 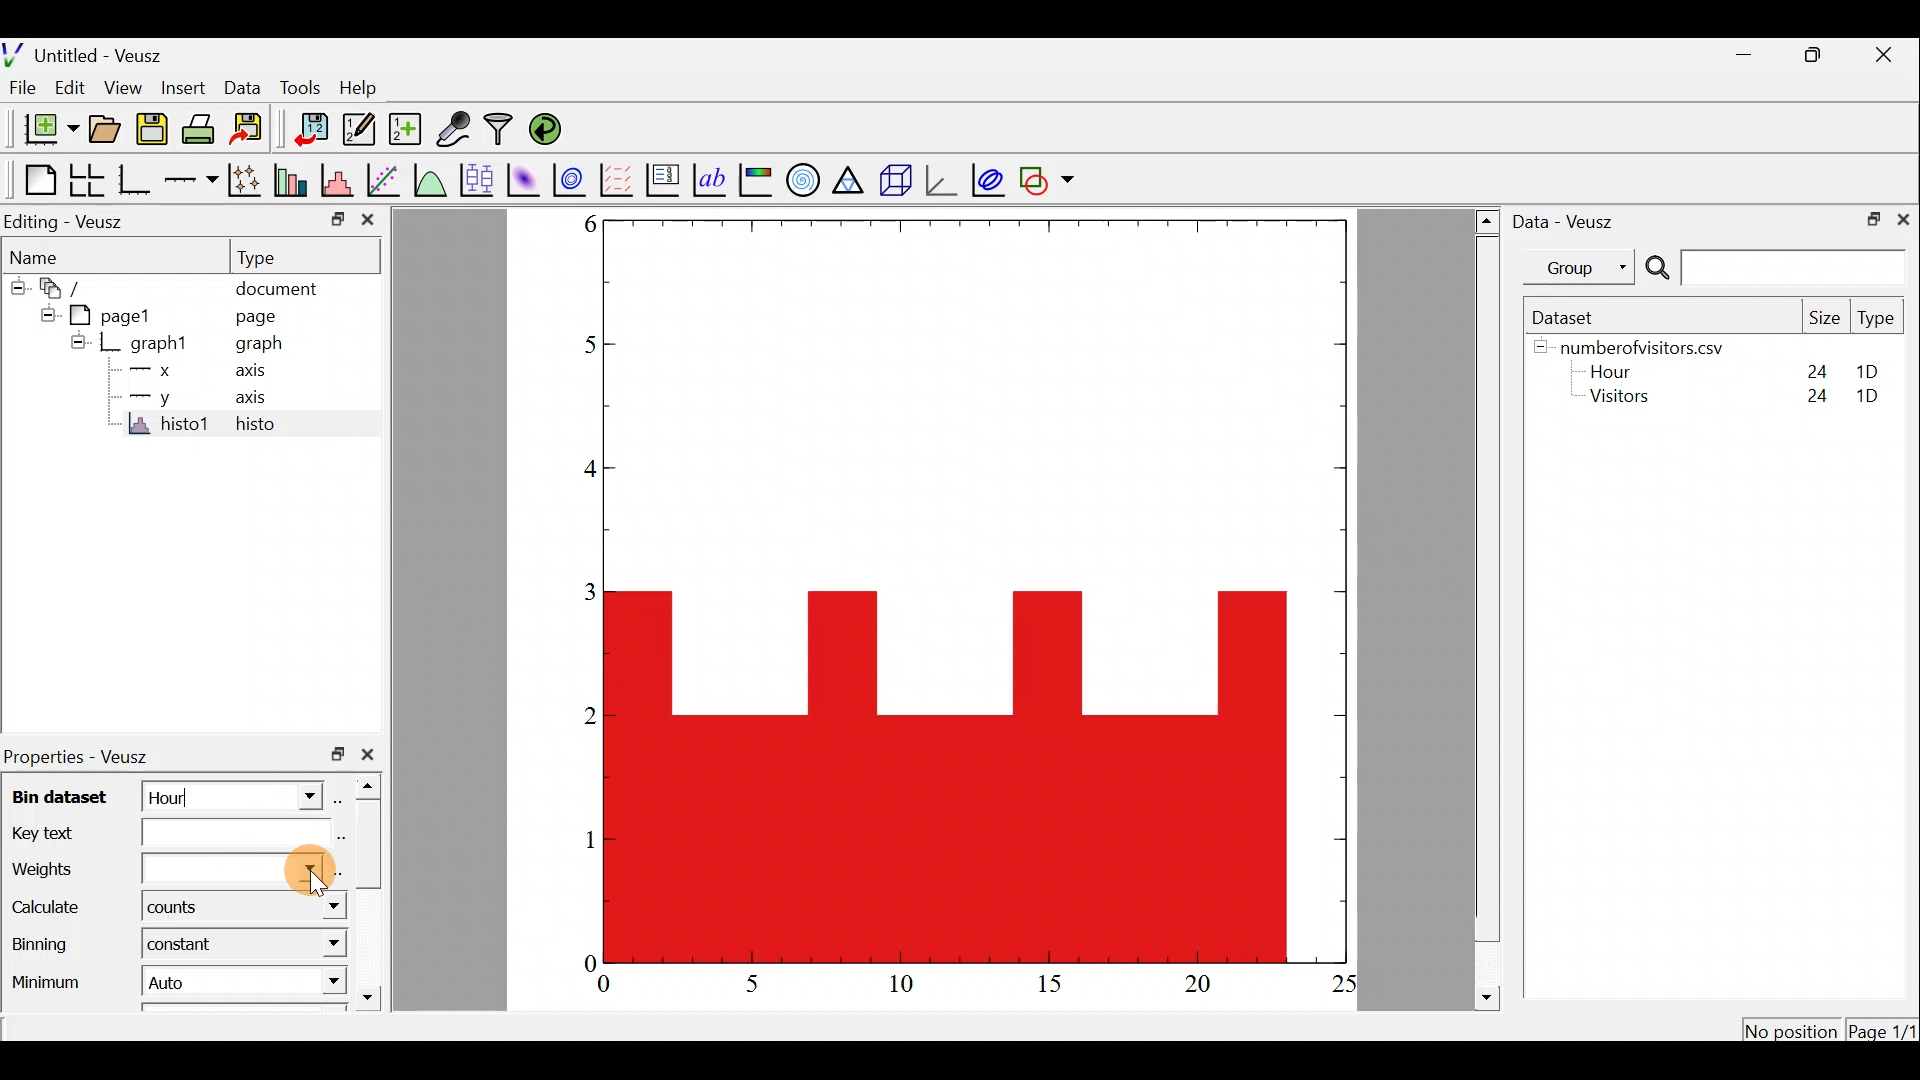 I want to click on 24, so click(x=1812, y=397).